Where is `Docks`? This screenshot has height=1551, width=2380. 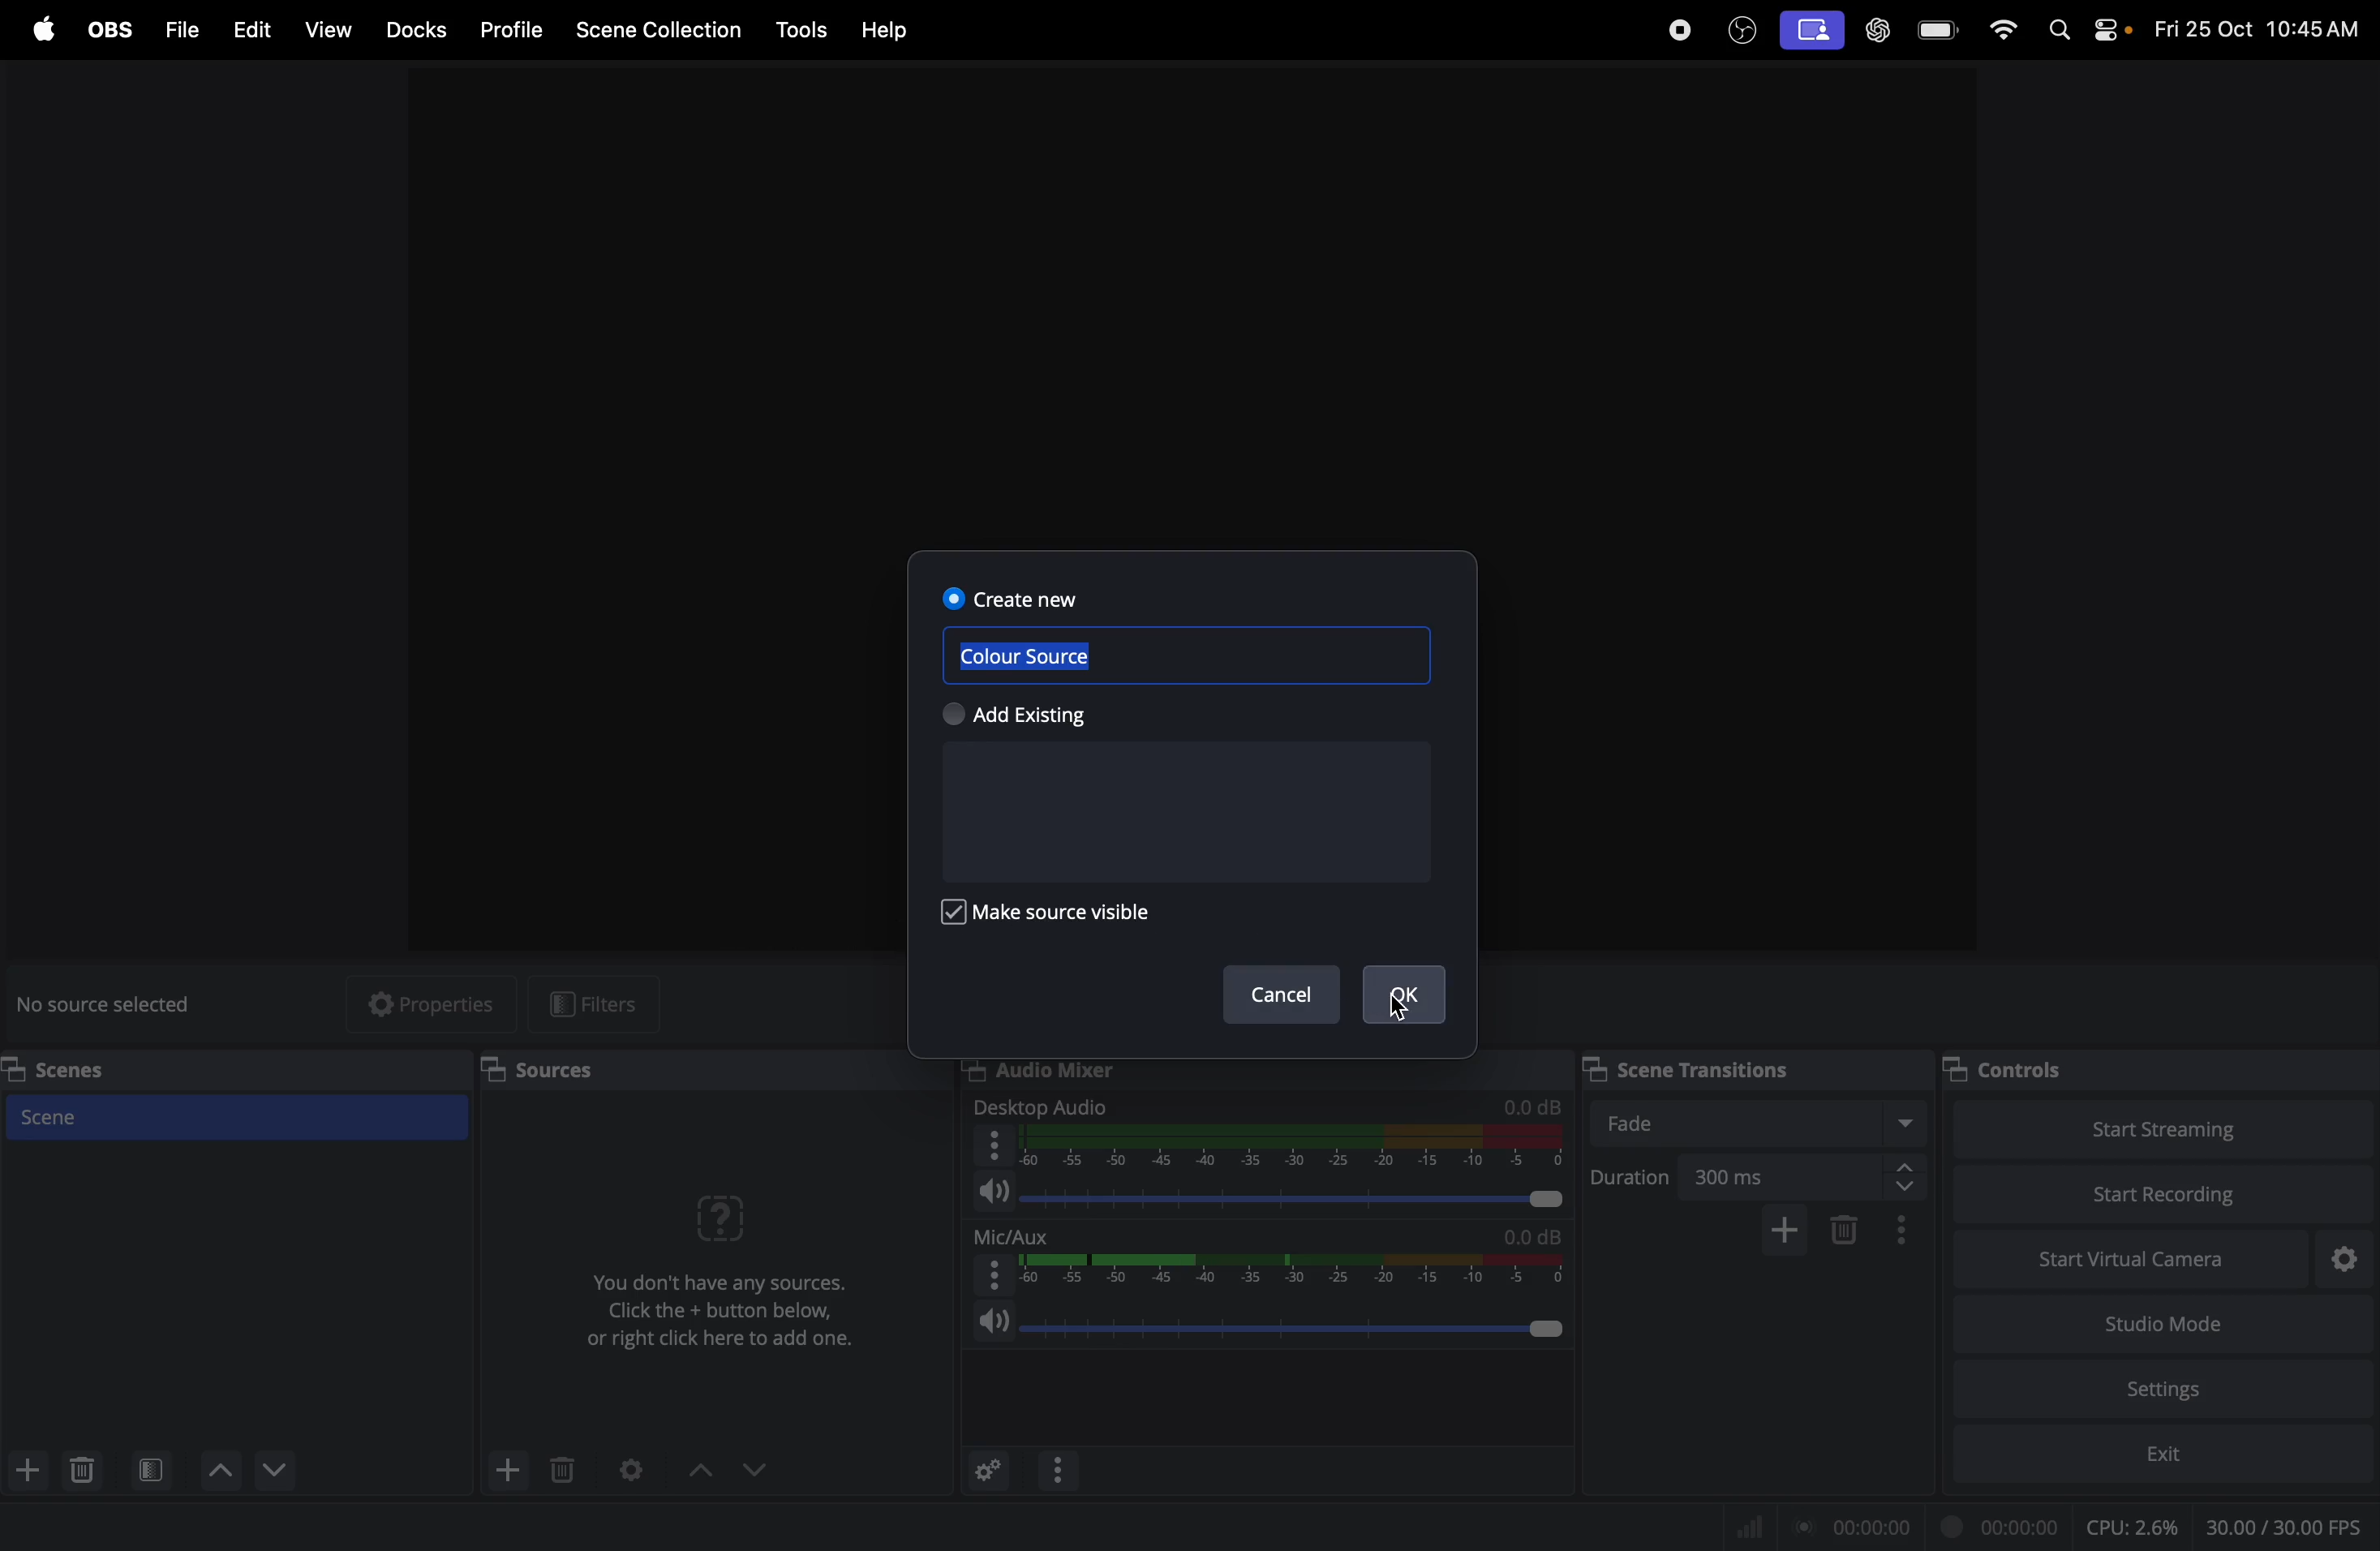 Docks is located at coordinates (411, 29).